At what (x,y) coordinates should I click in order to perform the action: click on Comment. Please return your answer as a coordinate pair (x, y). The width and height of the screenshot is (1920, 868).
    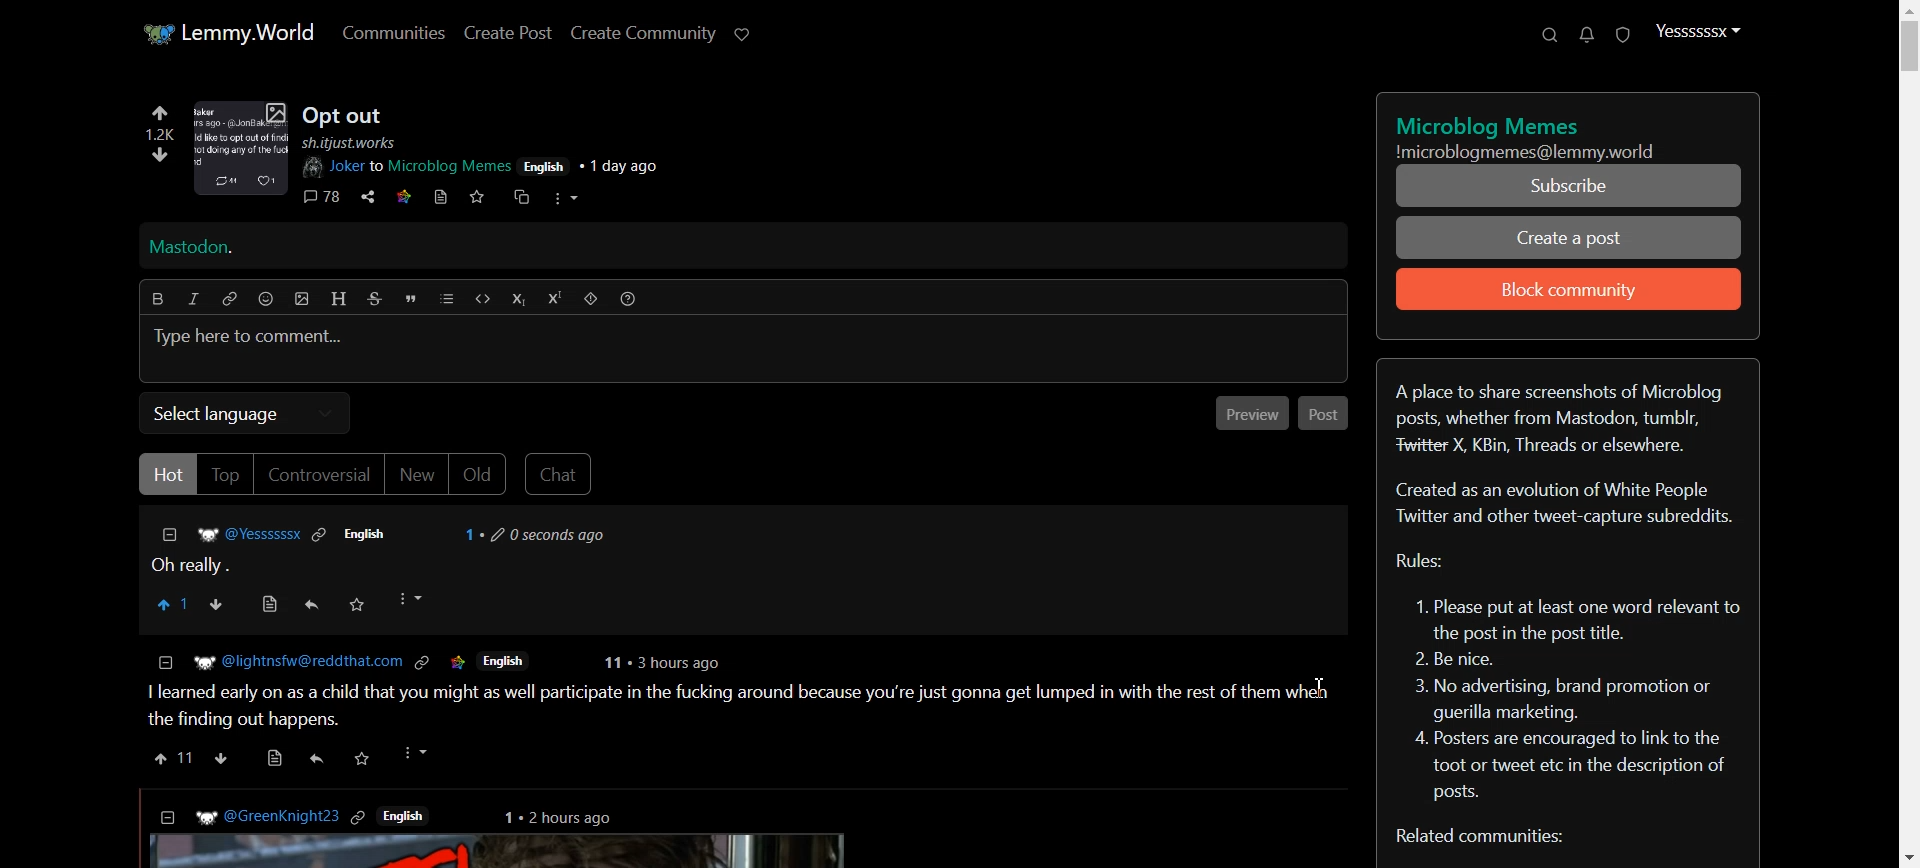
    Looking at the image, I should click on (400, 547).